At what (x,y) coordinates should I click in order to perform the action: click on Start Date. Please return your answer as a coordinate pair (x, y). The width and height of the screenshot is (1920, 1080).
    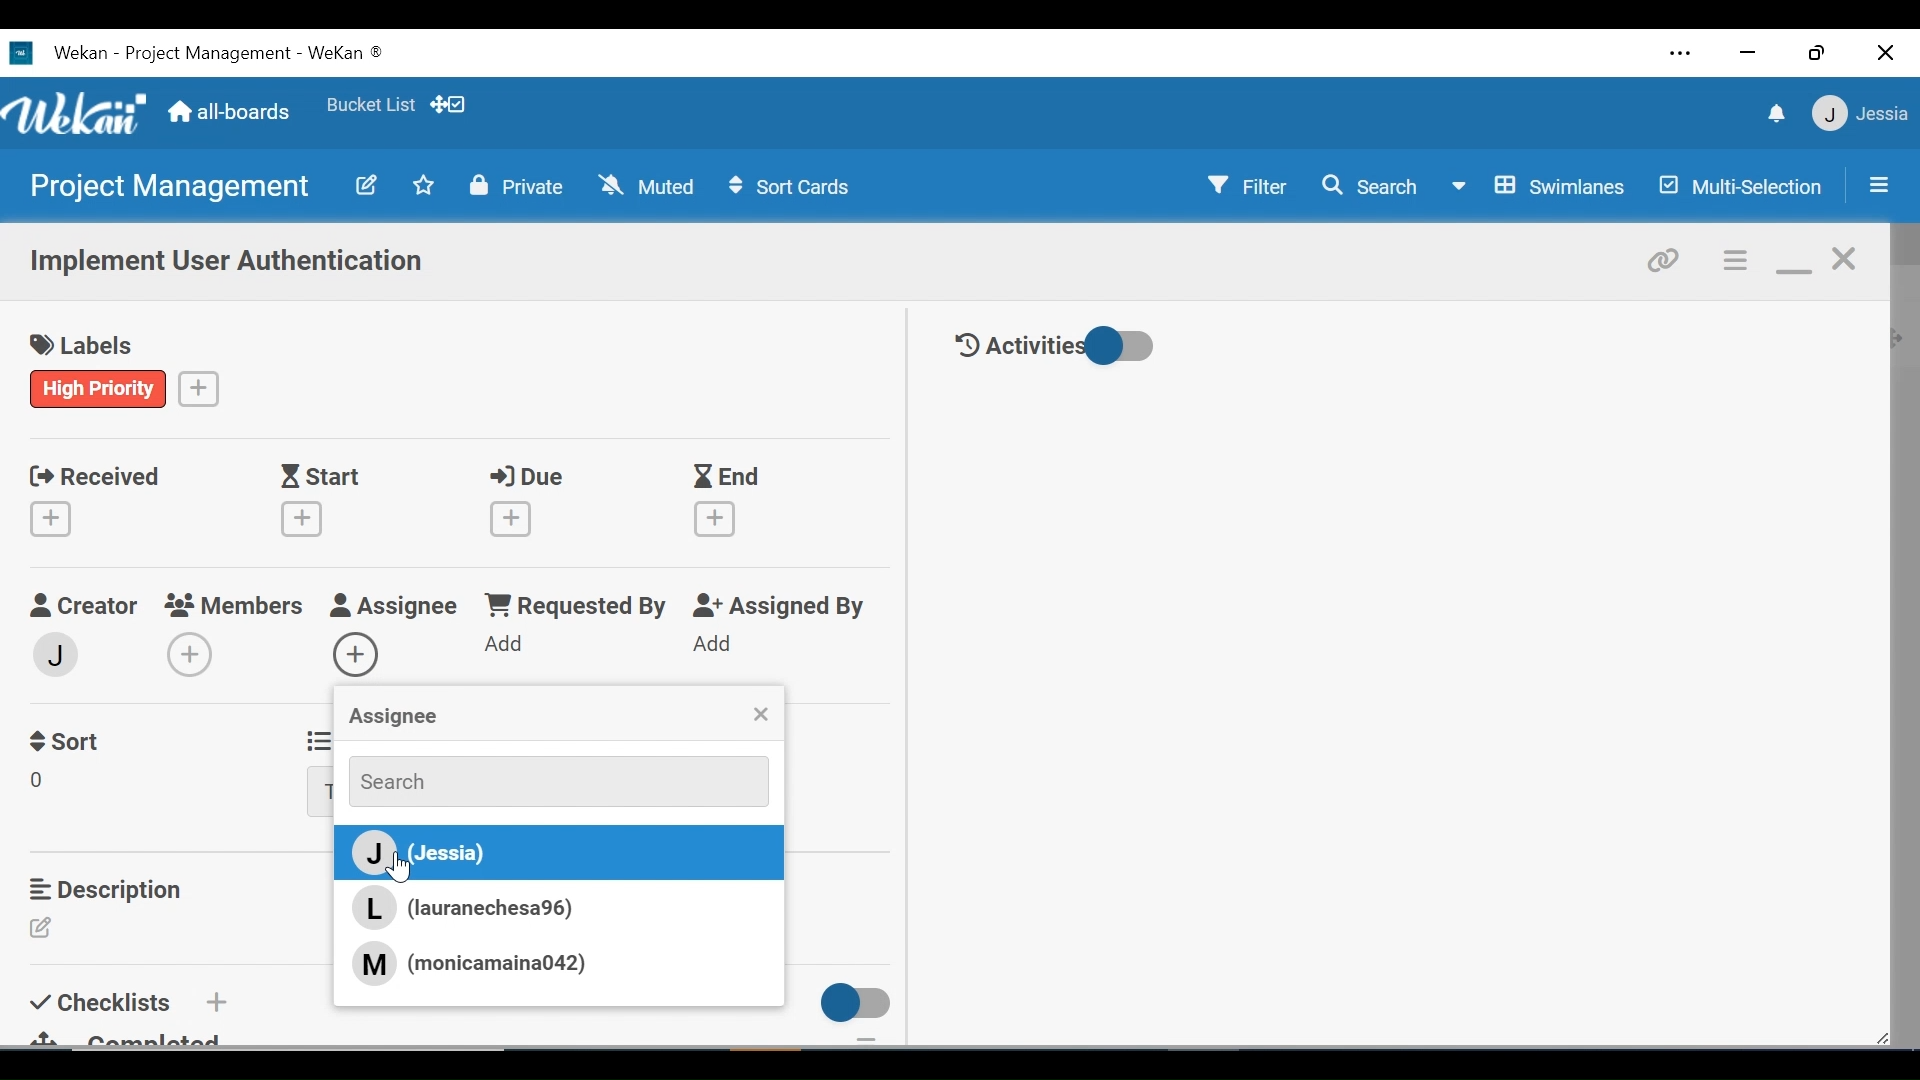
    Looking at the image, I should click on (325, 477).